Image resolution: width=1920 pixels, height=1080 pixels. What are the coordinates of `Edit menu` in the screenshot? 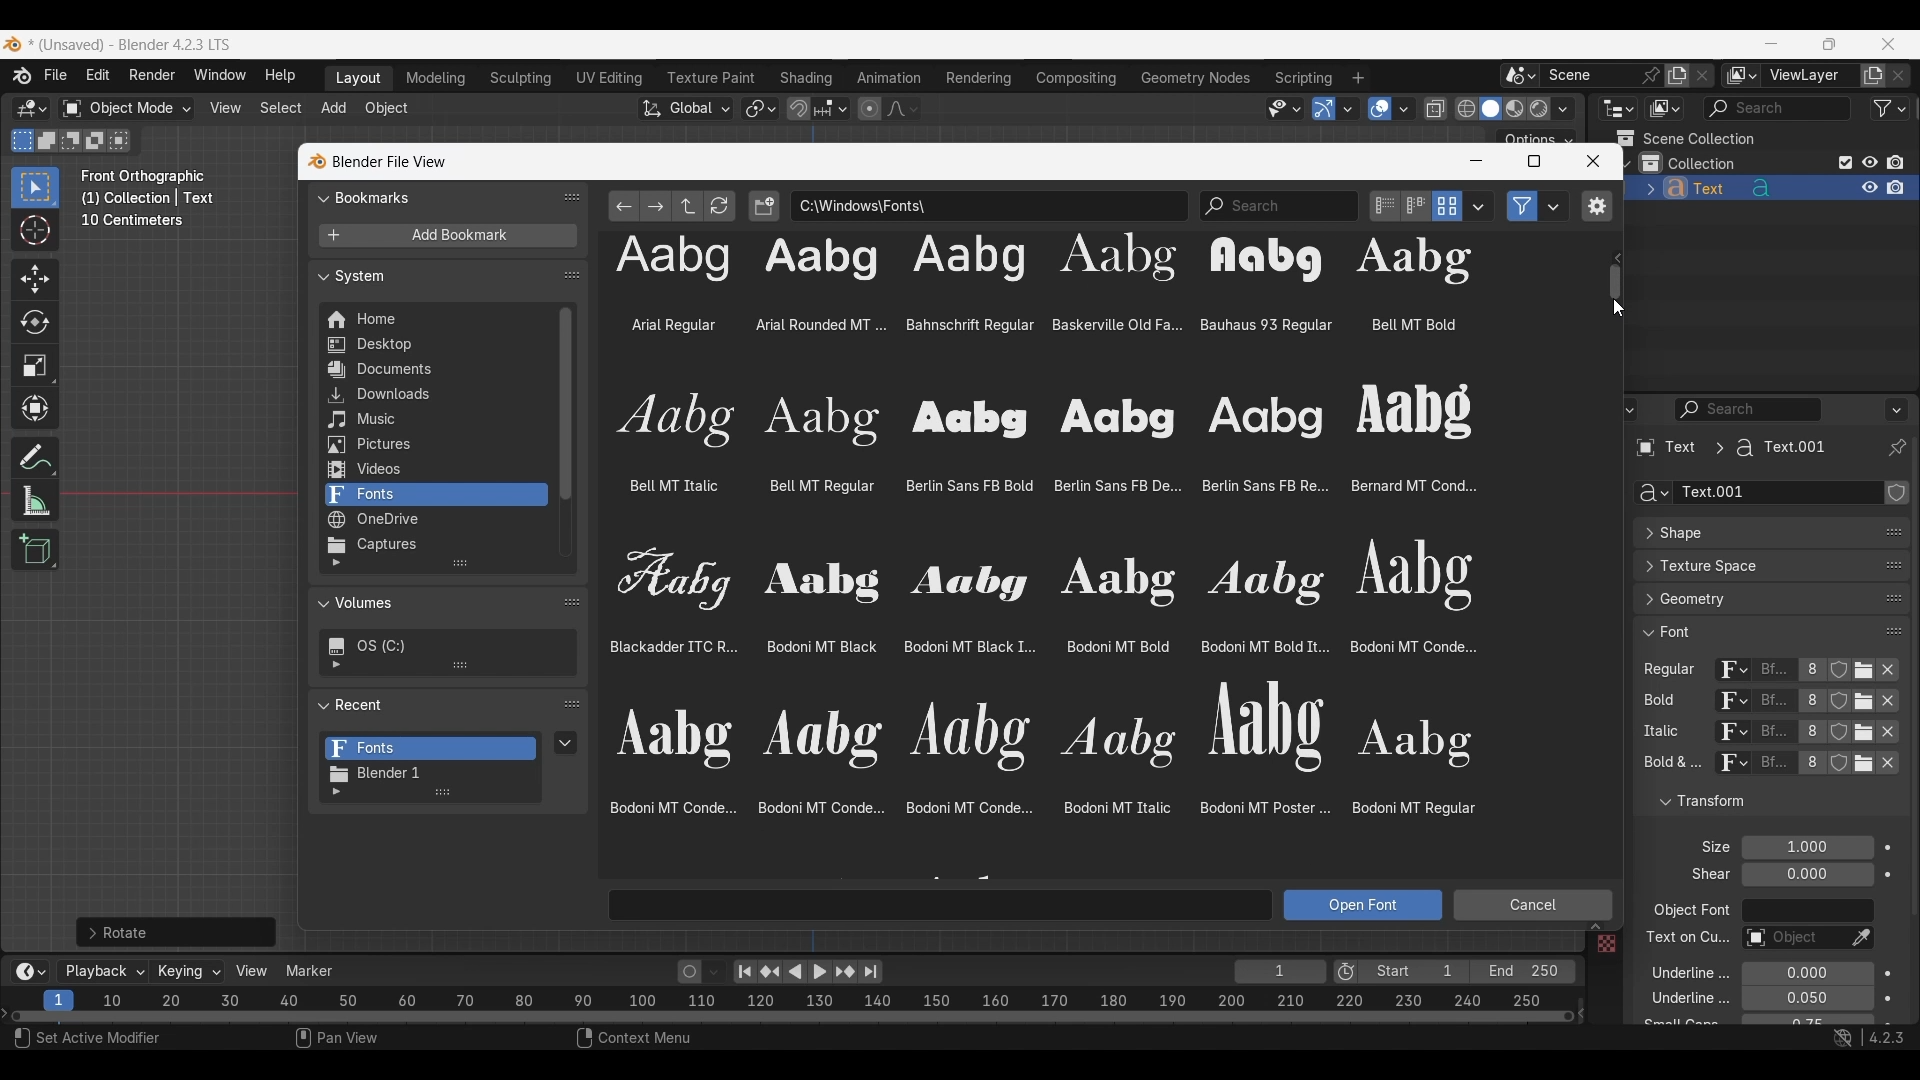 It's located at (98, 76).